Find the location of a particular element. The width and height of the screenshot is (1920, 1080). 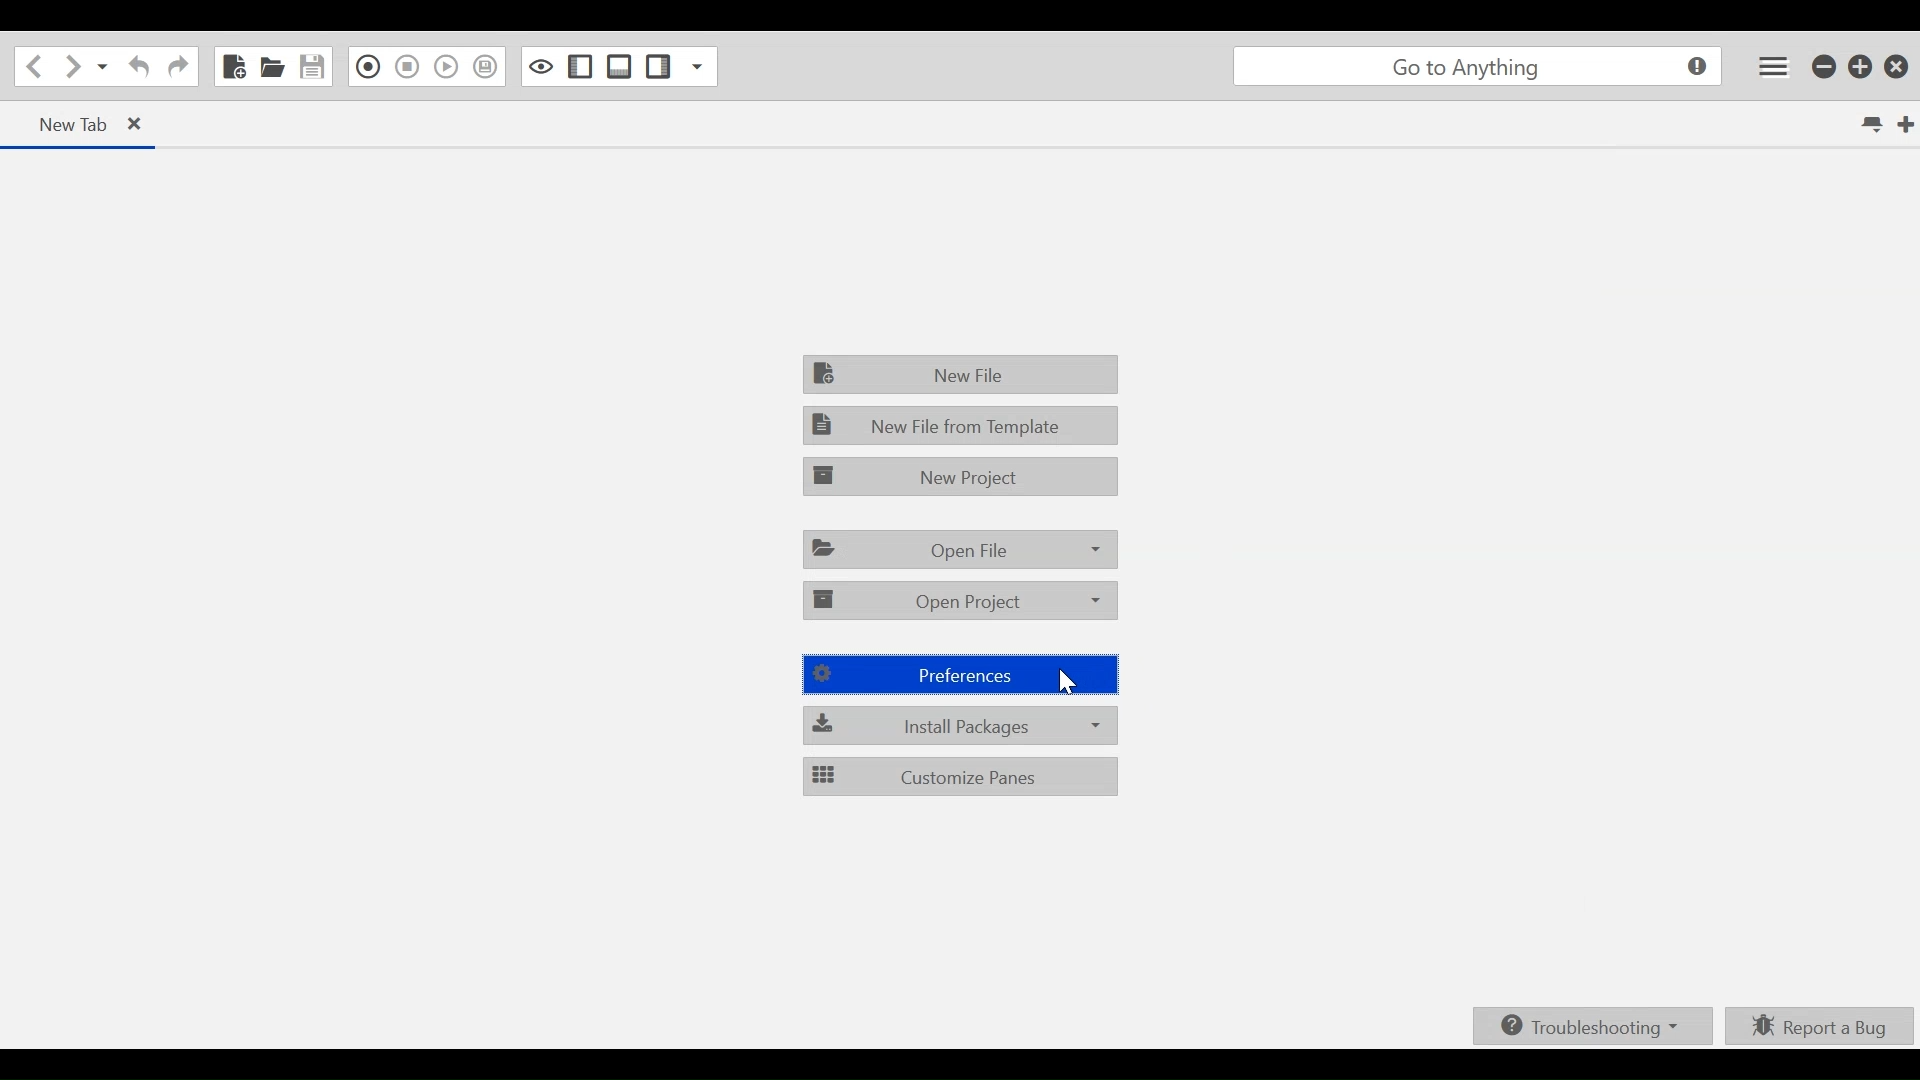

Troubleshooting is located at coordinates (1589, 1027).